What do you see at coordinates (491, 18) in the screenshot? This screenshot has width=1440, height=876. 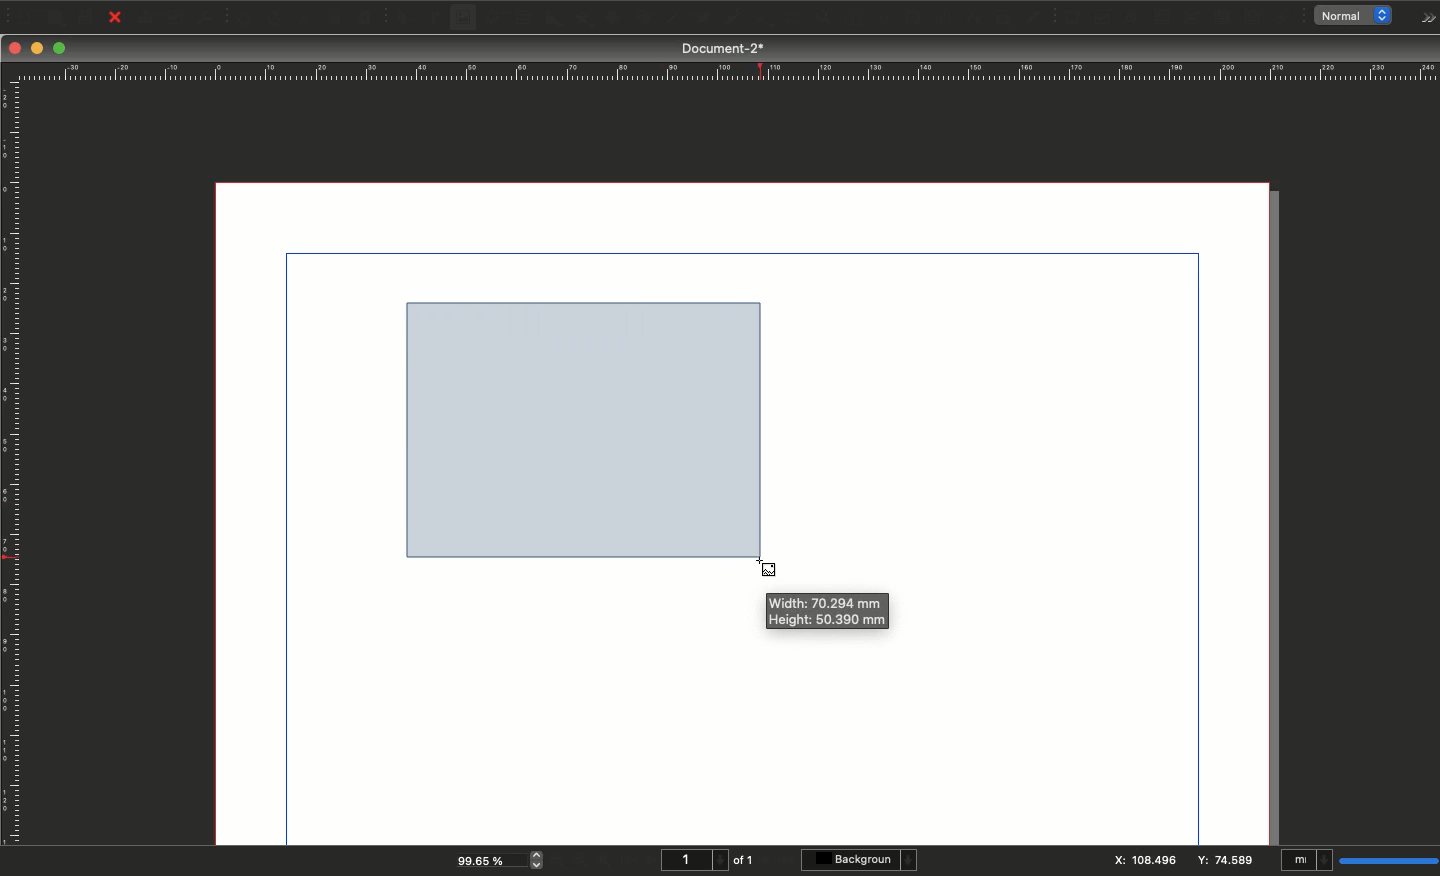 I see `Render frame` at bounding box center [491, 18].